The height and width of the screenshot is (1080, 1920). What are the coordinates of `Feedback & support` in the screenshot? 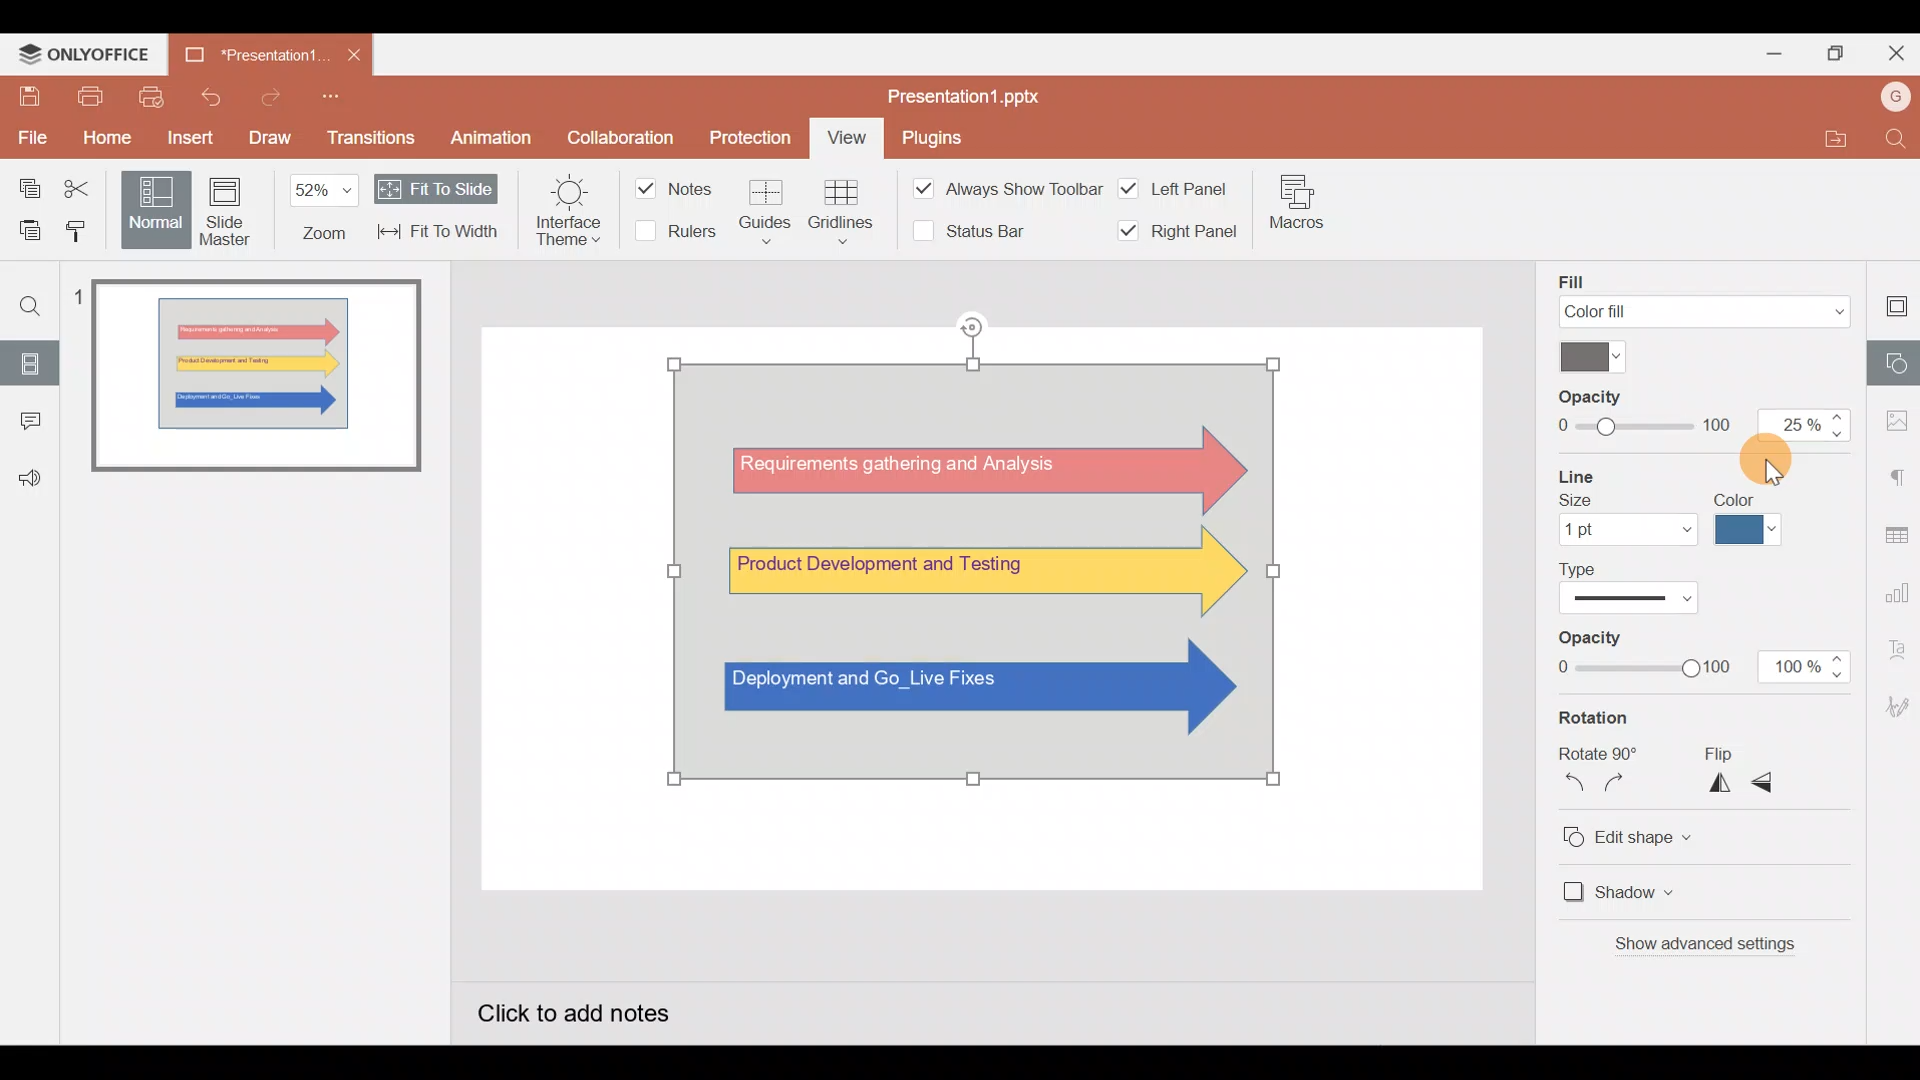 It's located at (31, 471).